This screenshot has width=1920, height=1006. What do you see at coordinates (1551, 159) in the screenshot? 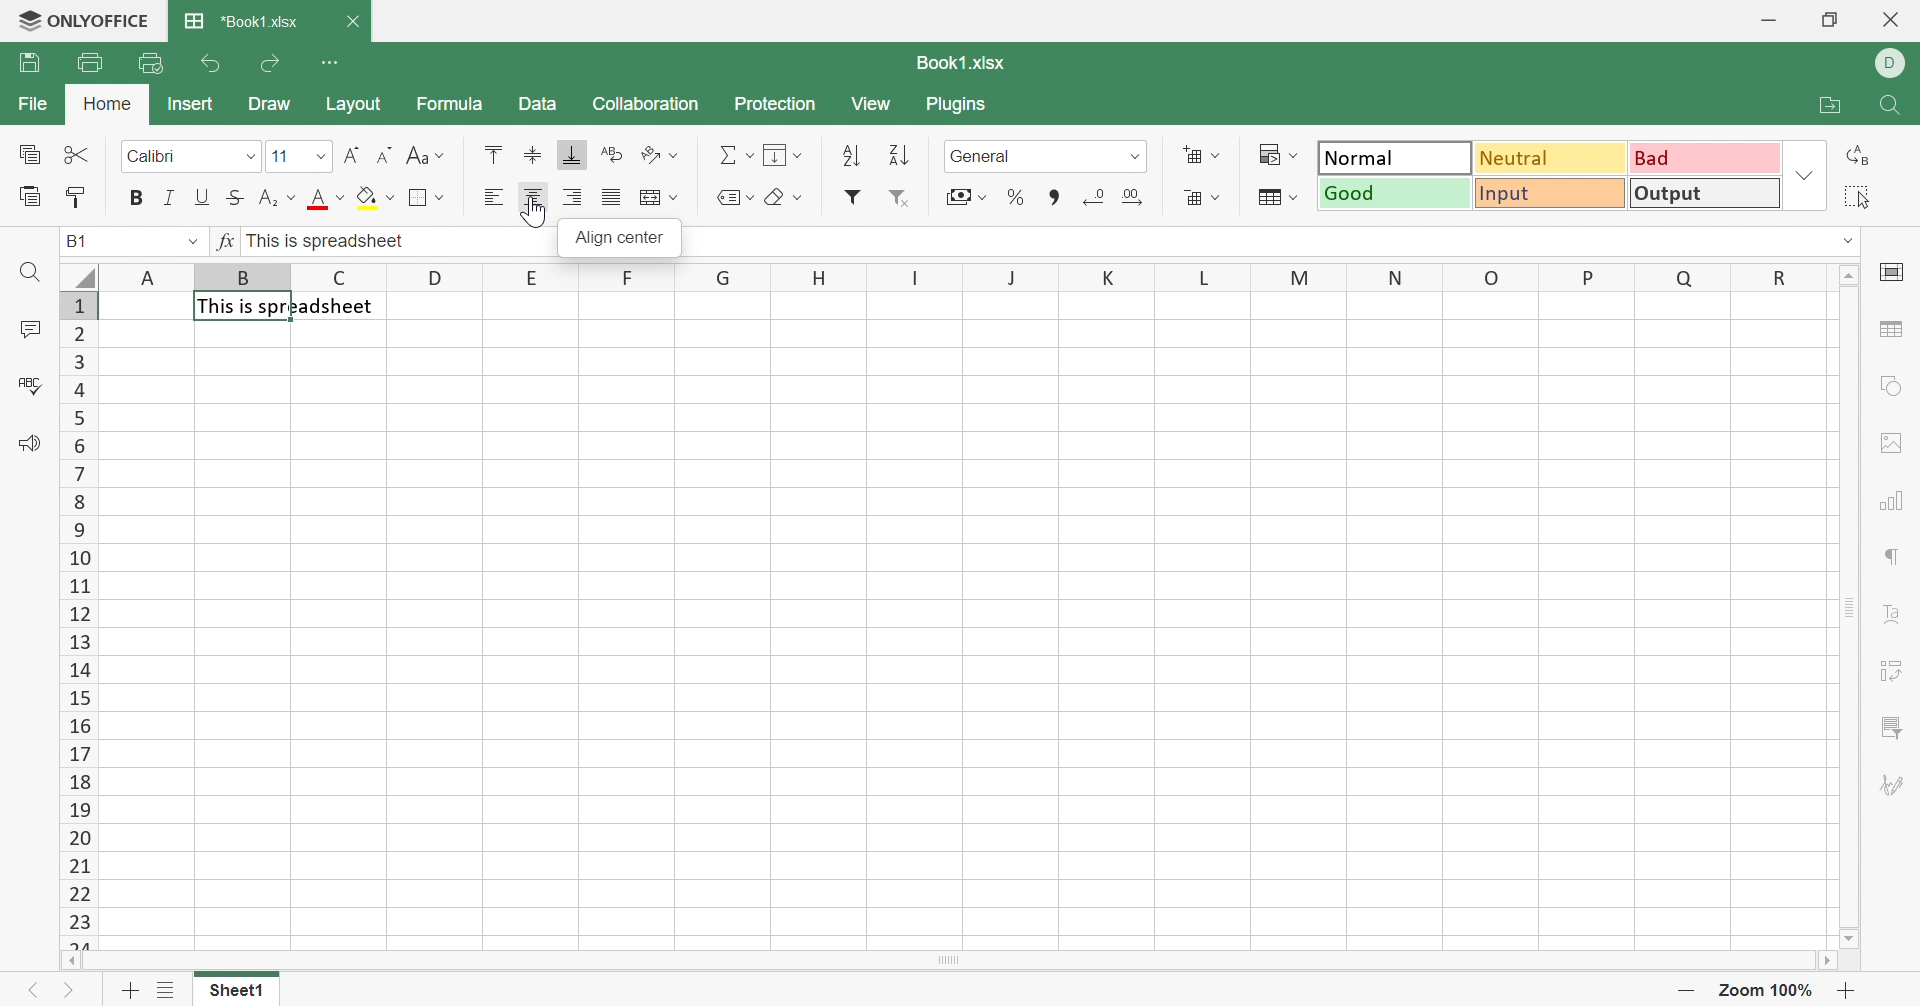
I see `Neutral` at bounding box center [1551, 159].